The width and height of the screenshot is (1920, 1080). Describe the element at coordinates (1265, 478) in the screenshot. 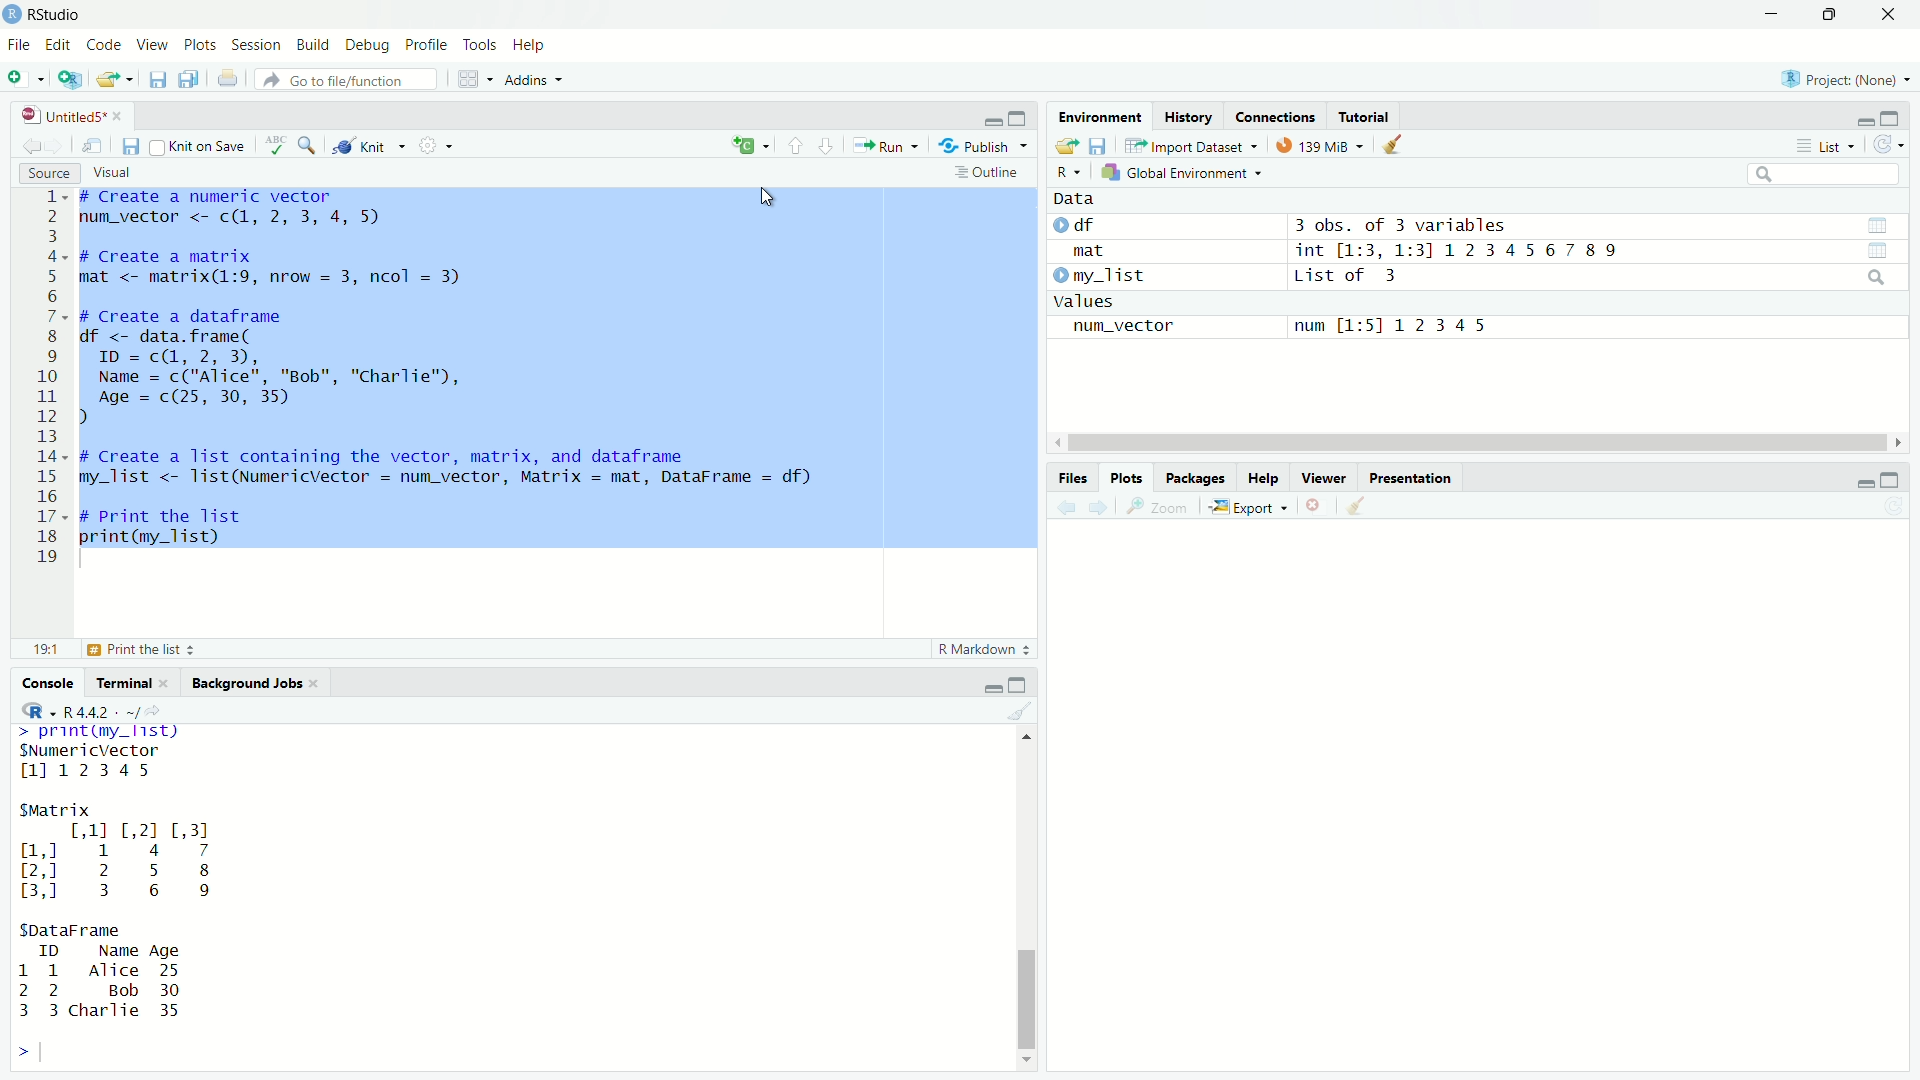

I see `Help` at that location.